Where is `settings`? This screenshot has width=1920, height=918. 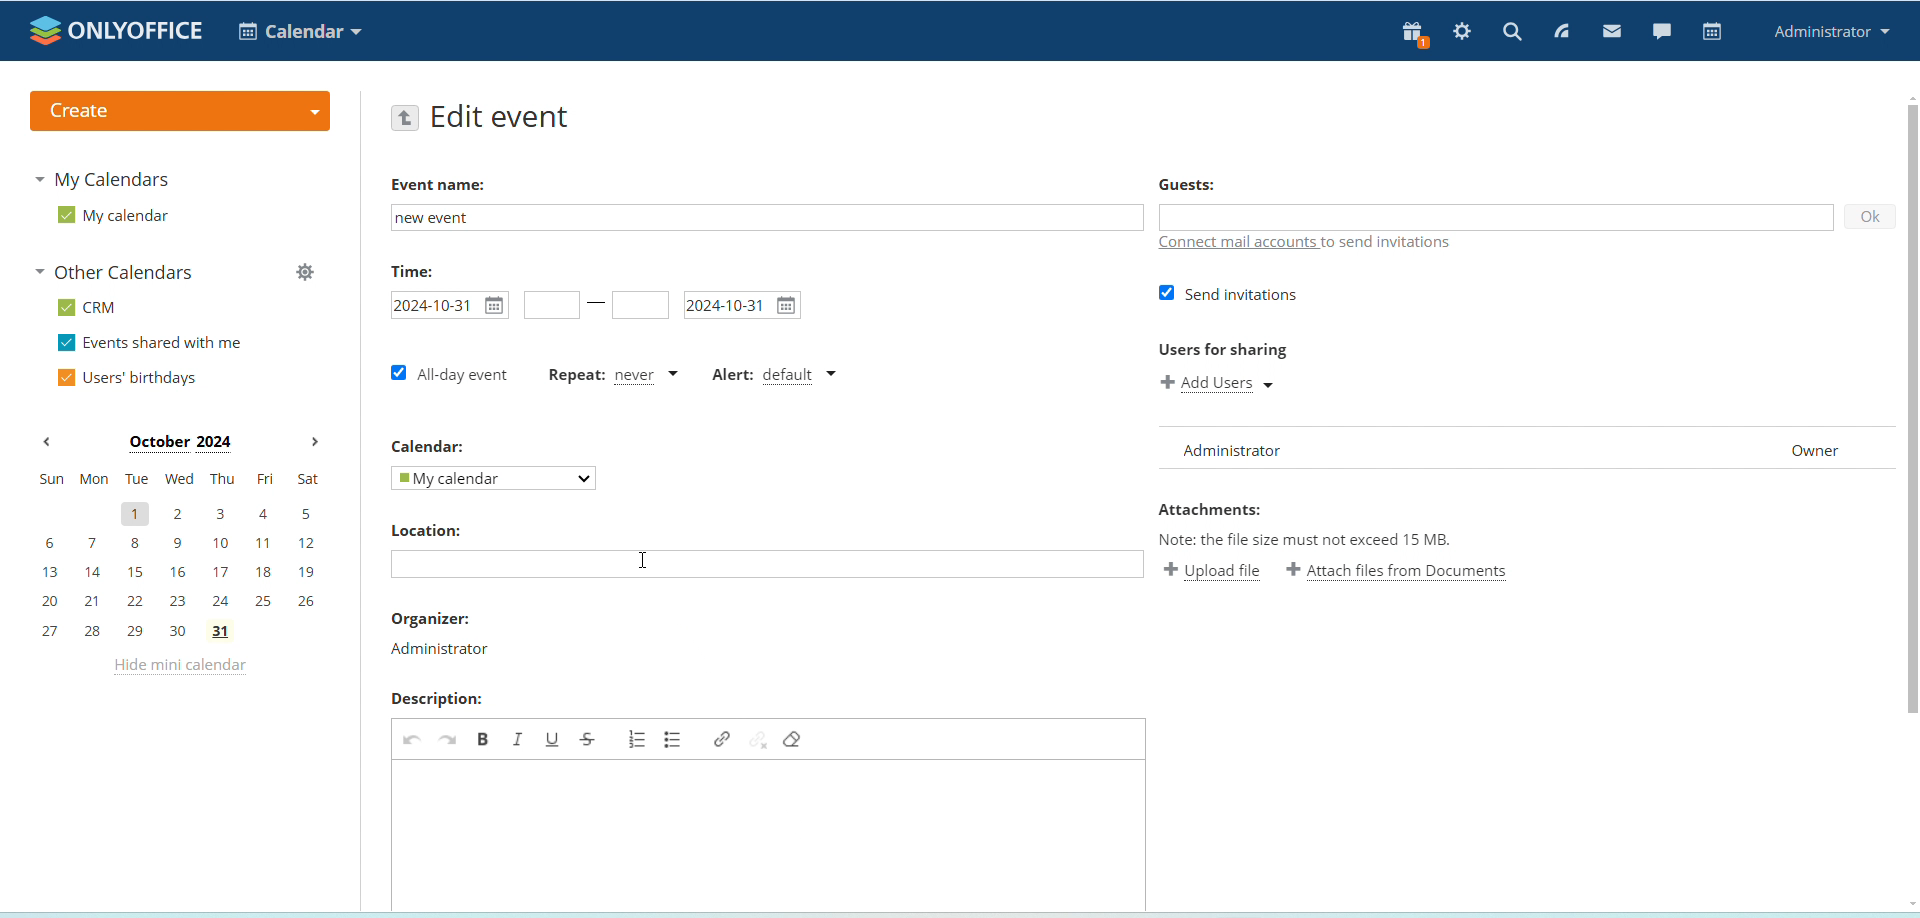
settings is located at coordinates (1463, 33).